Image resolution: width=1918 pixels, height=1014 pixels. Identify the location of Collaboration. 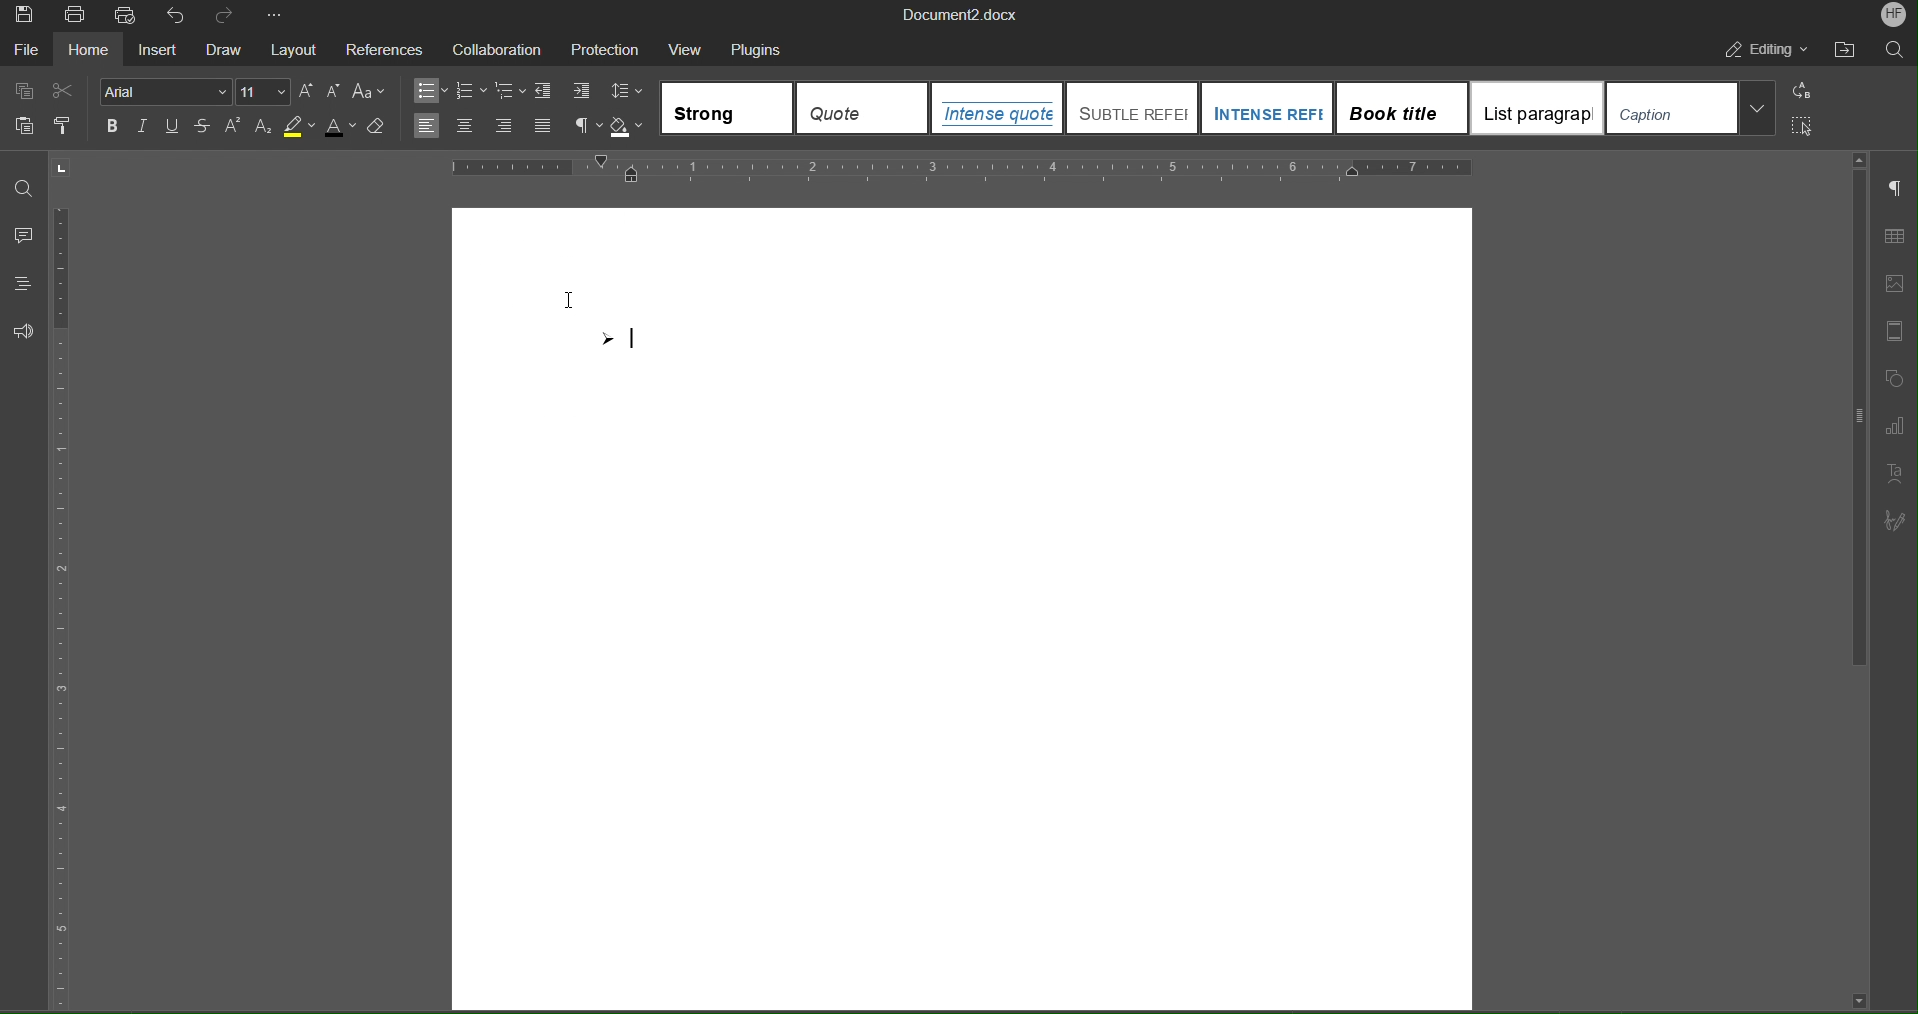
(503, 51).